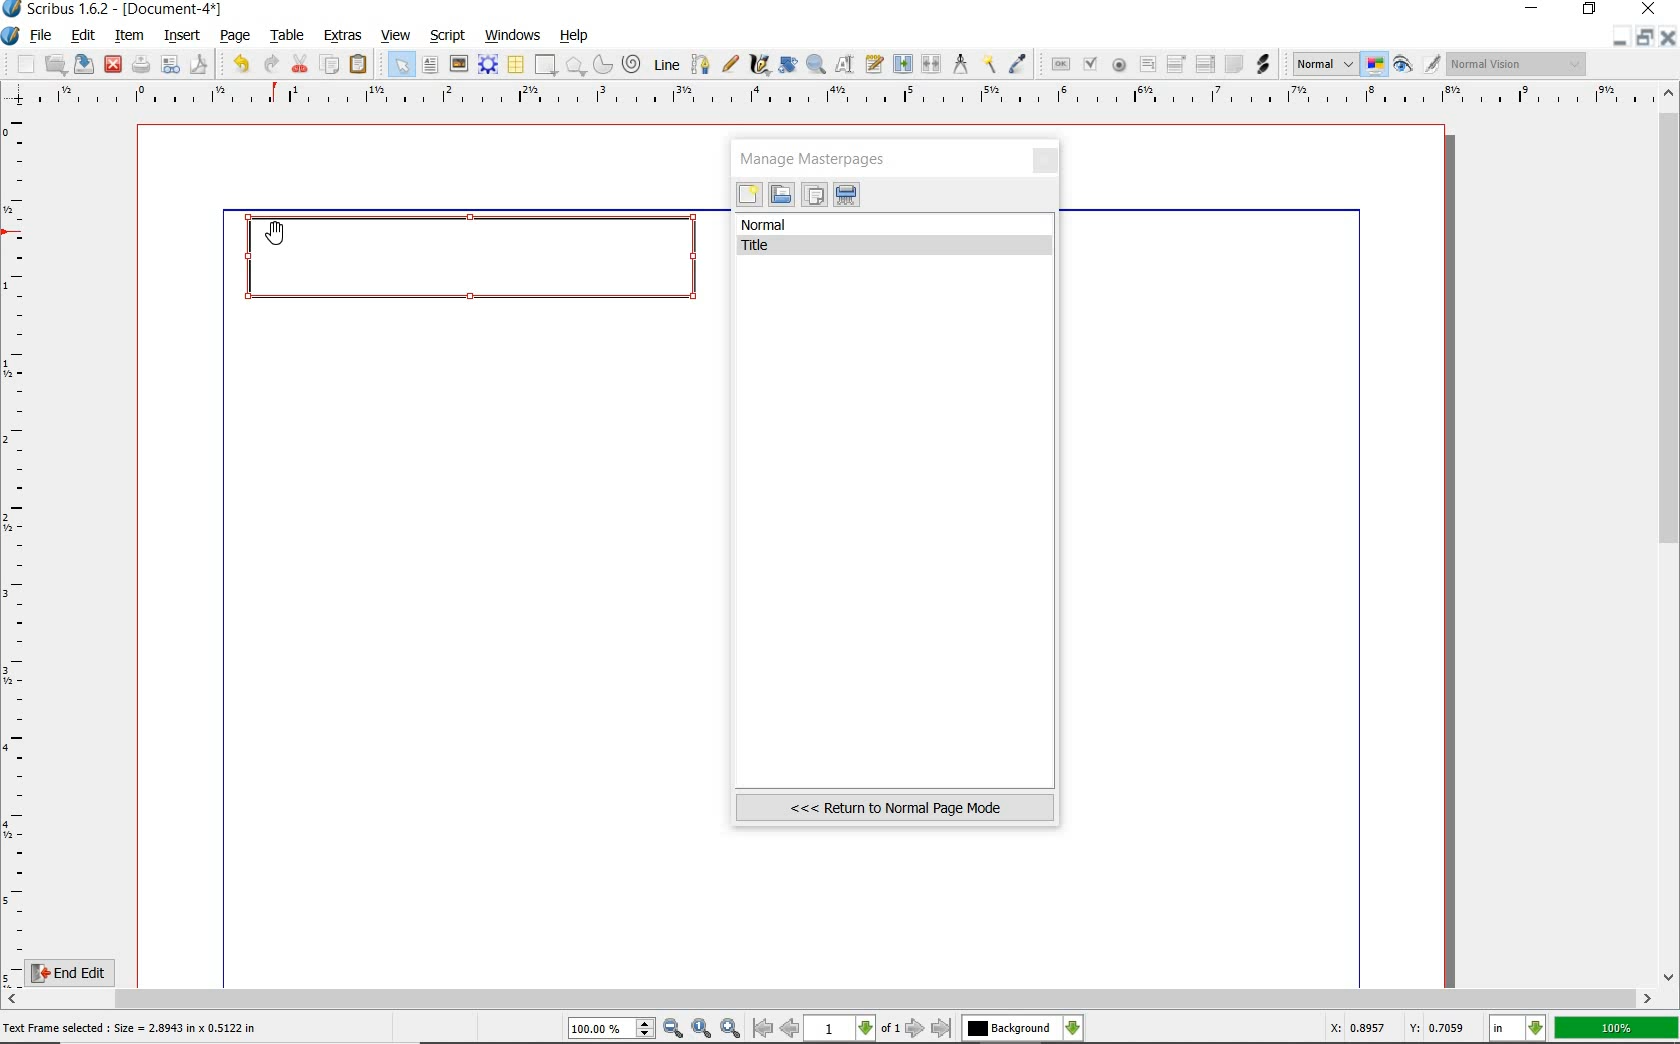 The height and width of the screenshot is (1044, 1680). What do you see at coordinates (270, 63) in the screenshot?
I see `redo` at bounding box center [270, 63].